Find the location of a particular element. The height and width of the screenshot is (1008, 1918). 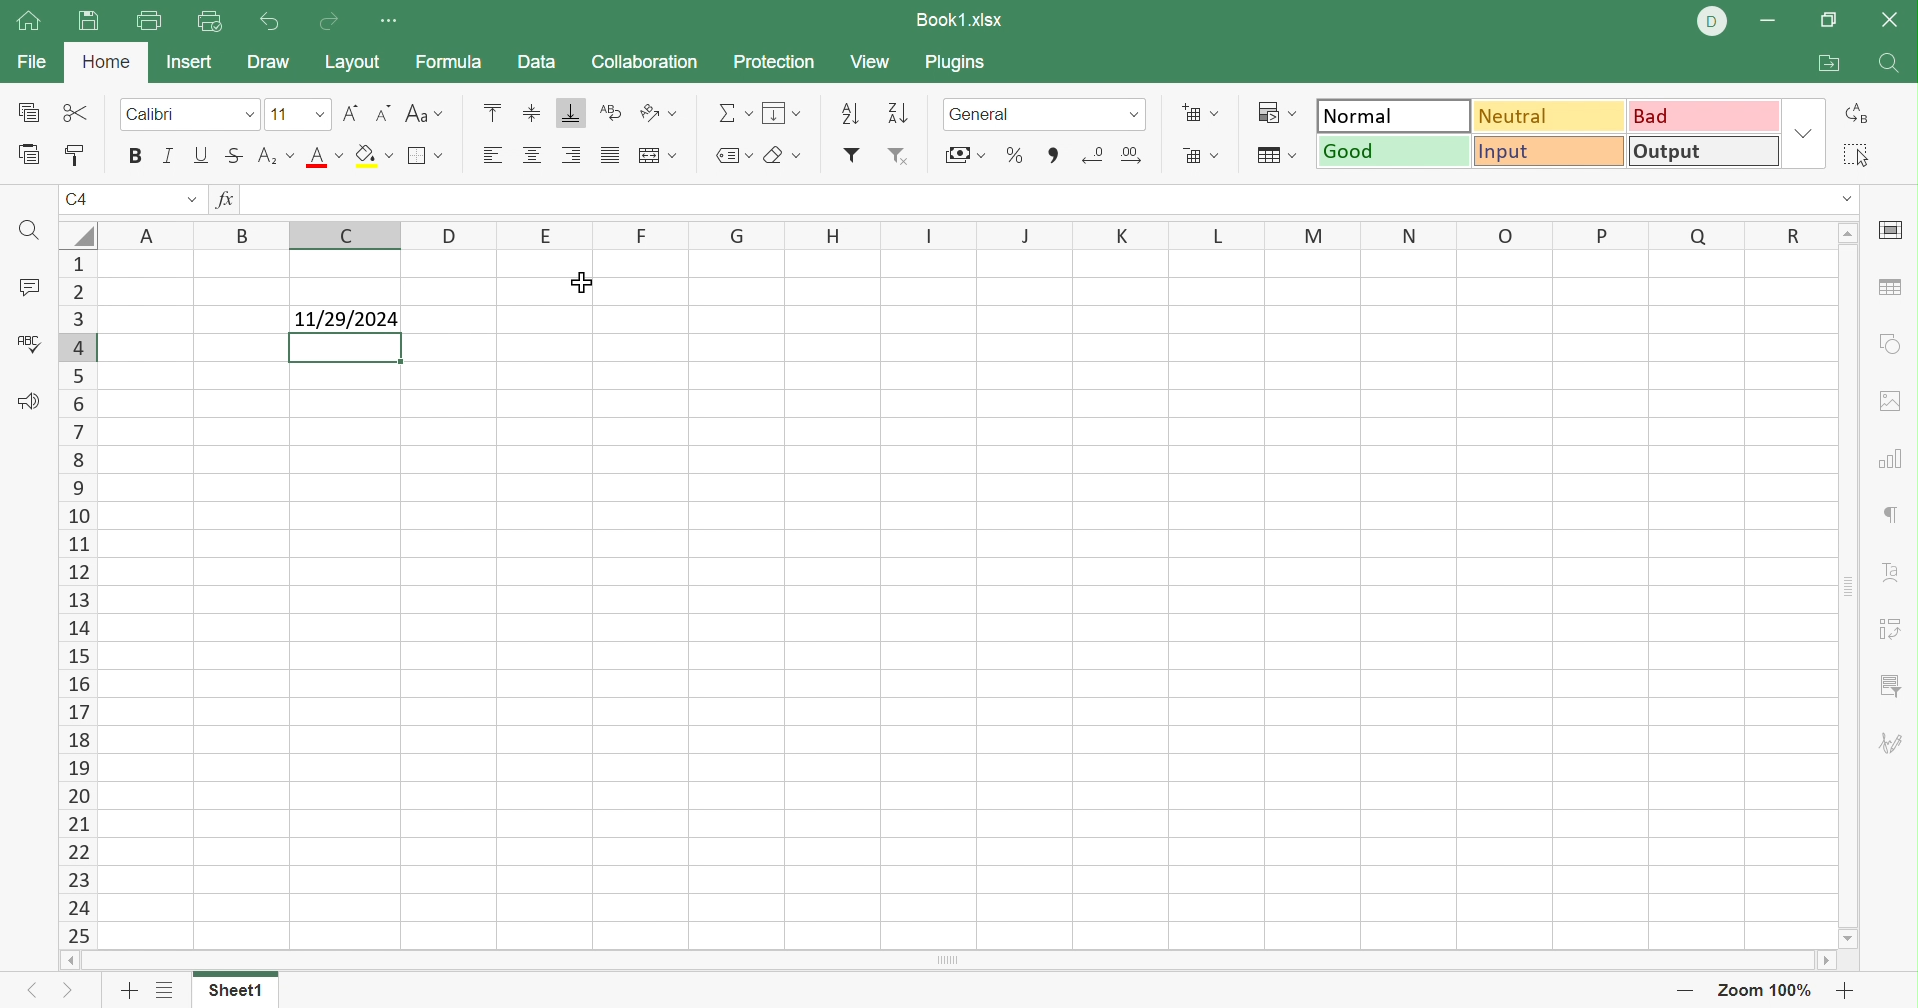

Home is located at coordinates (28, 22).